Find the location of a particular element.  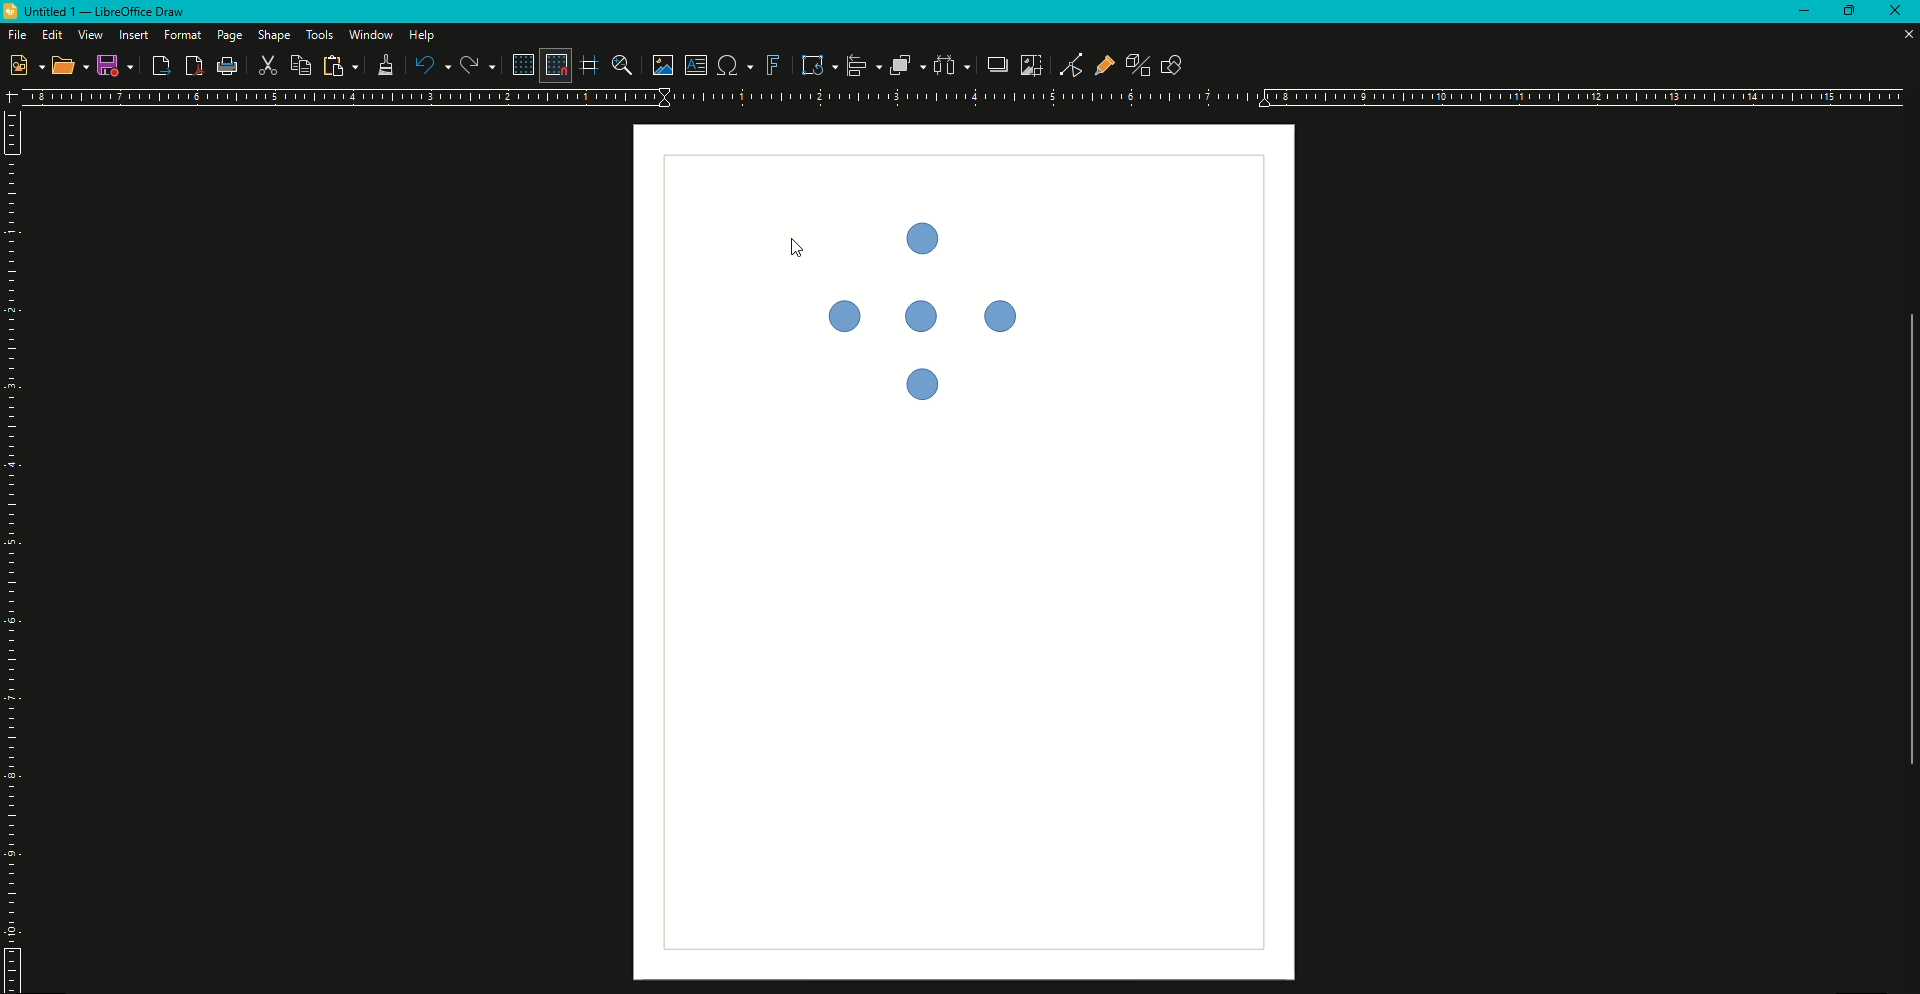

Tools is located at coordinates (321, 35).